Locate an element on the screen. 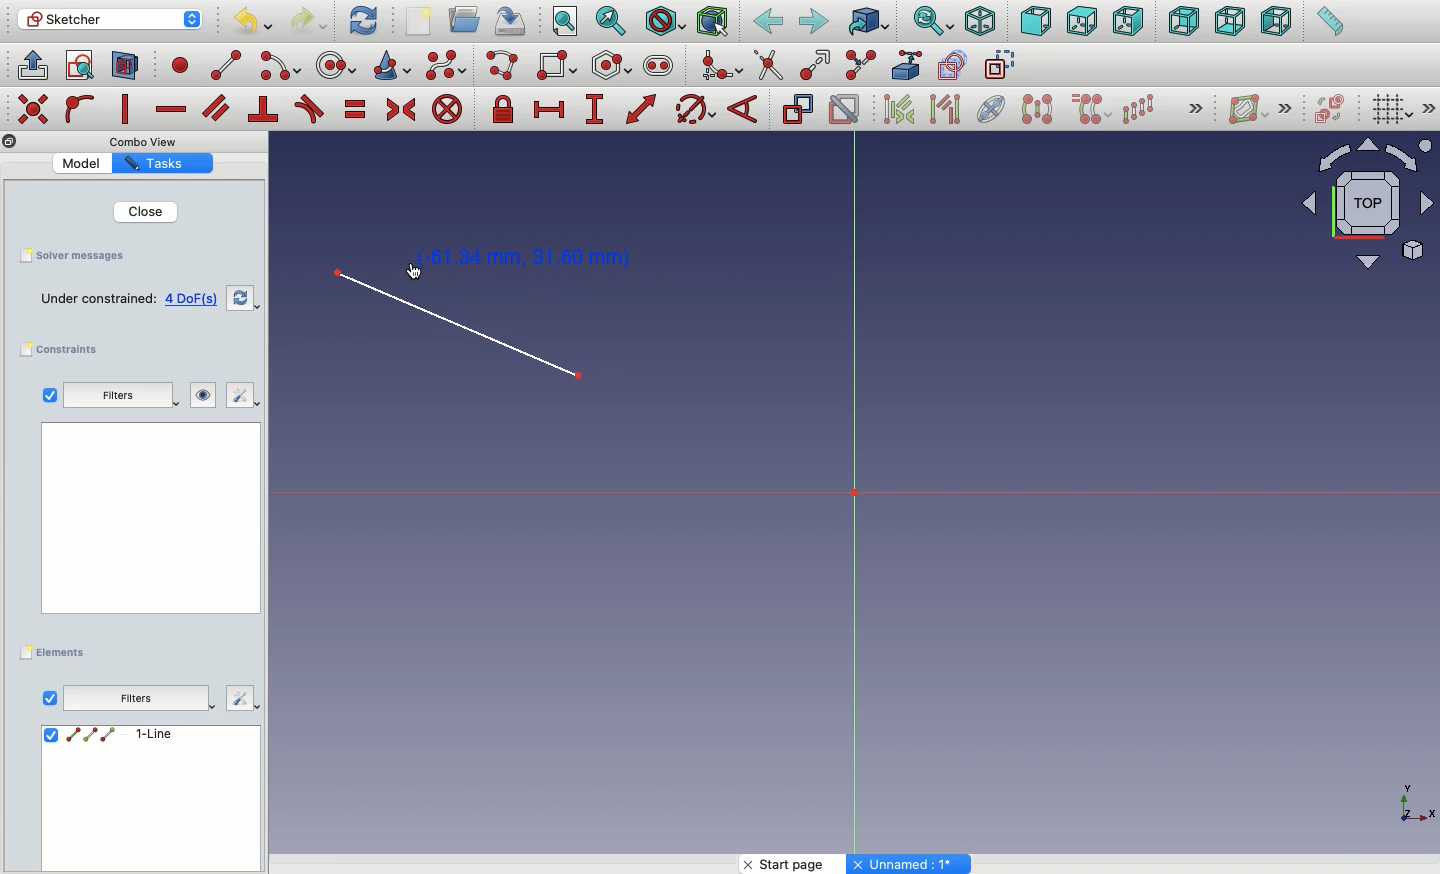 Image resolution: width=1440 pixels, height=874 pixels. Constrain perpendicular is located at coordinates (264, 110).